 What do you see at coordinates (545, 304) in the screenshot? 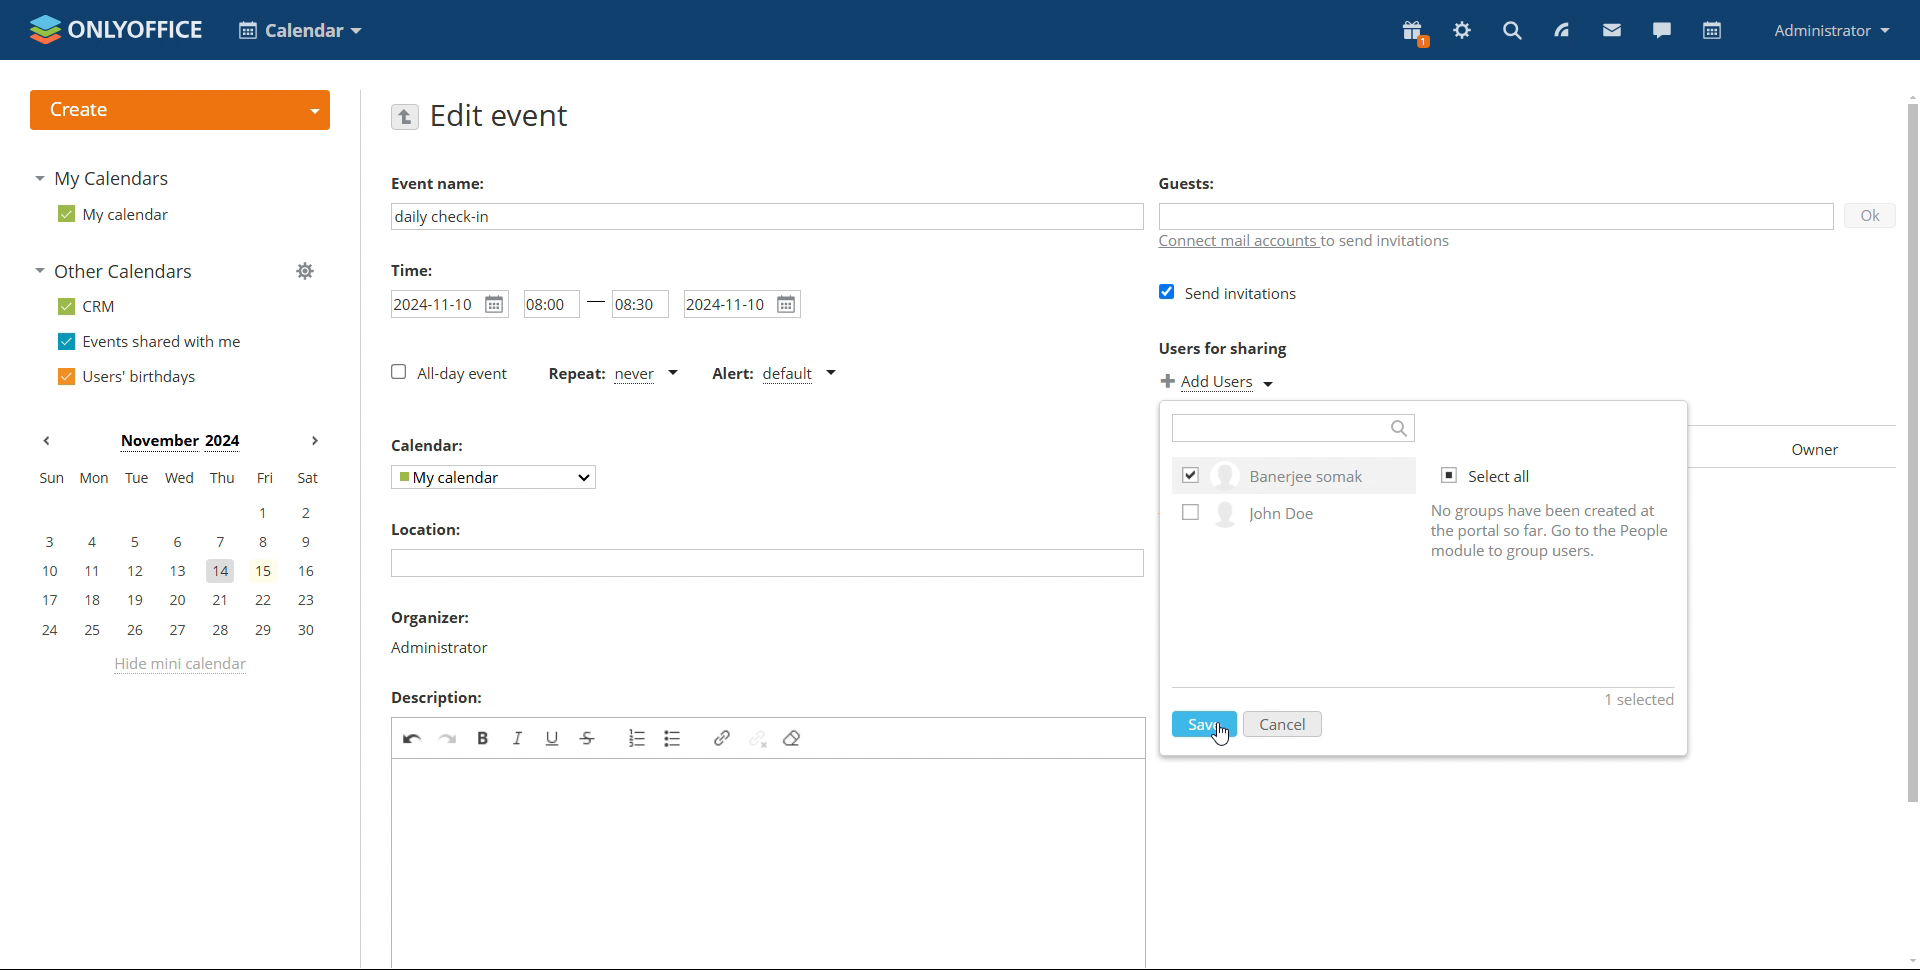
I see `start time` at bounding box center [545, 304].